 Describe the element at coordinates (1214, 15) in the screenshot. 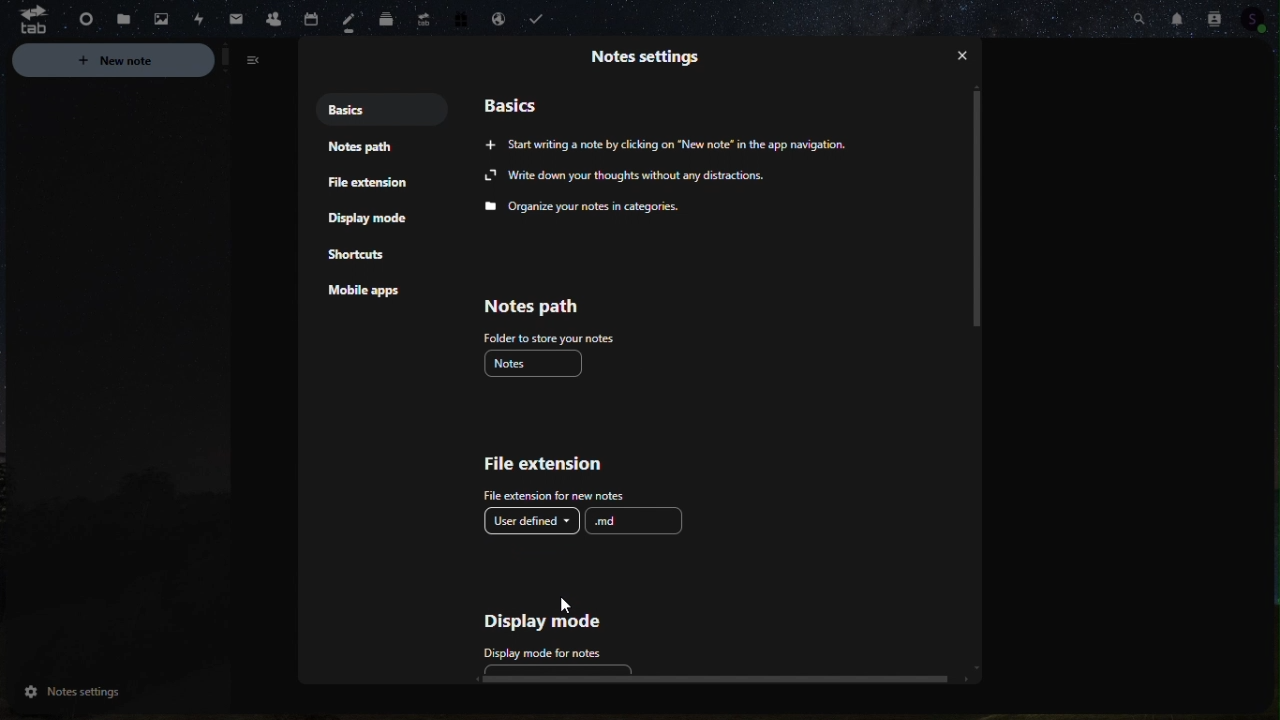

I see `Contact` at that location.